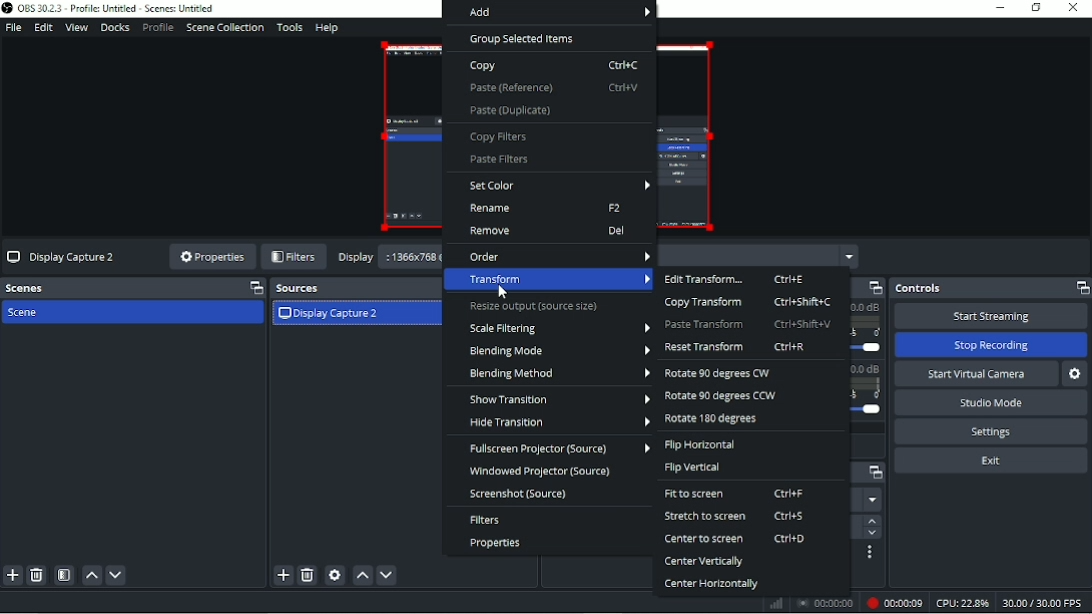 The width and height of the screenshot is (1092, 614). I want to click on Paste (Duplicate), so click(511, 110).